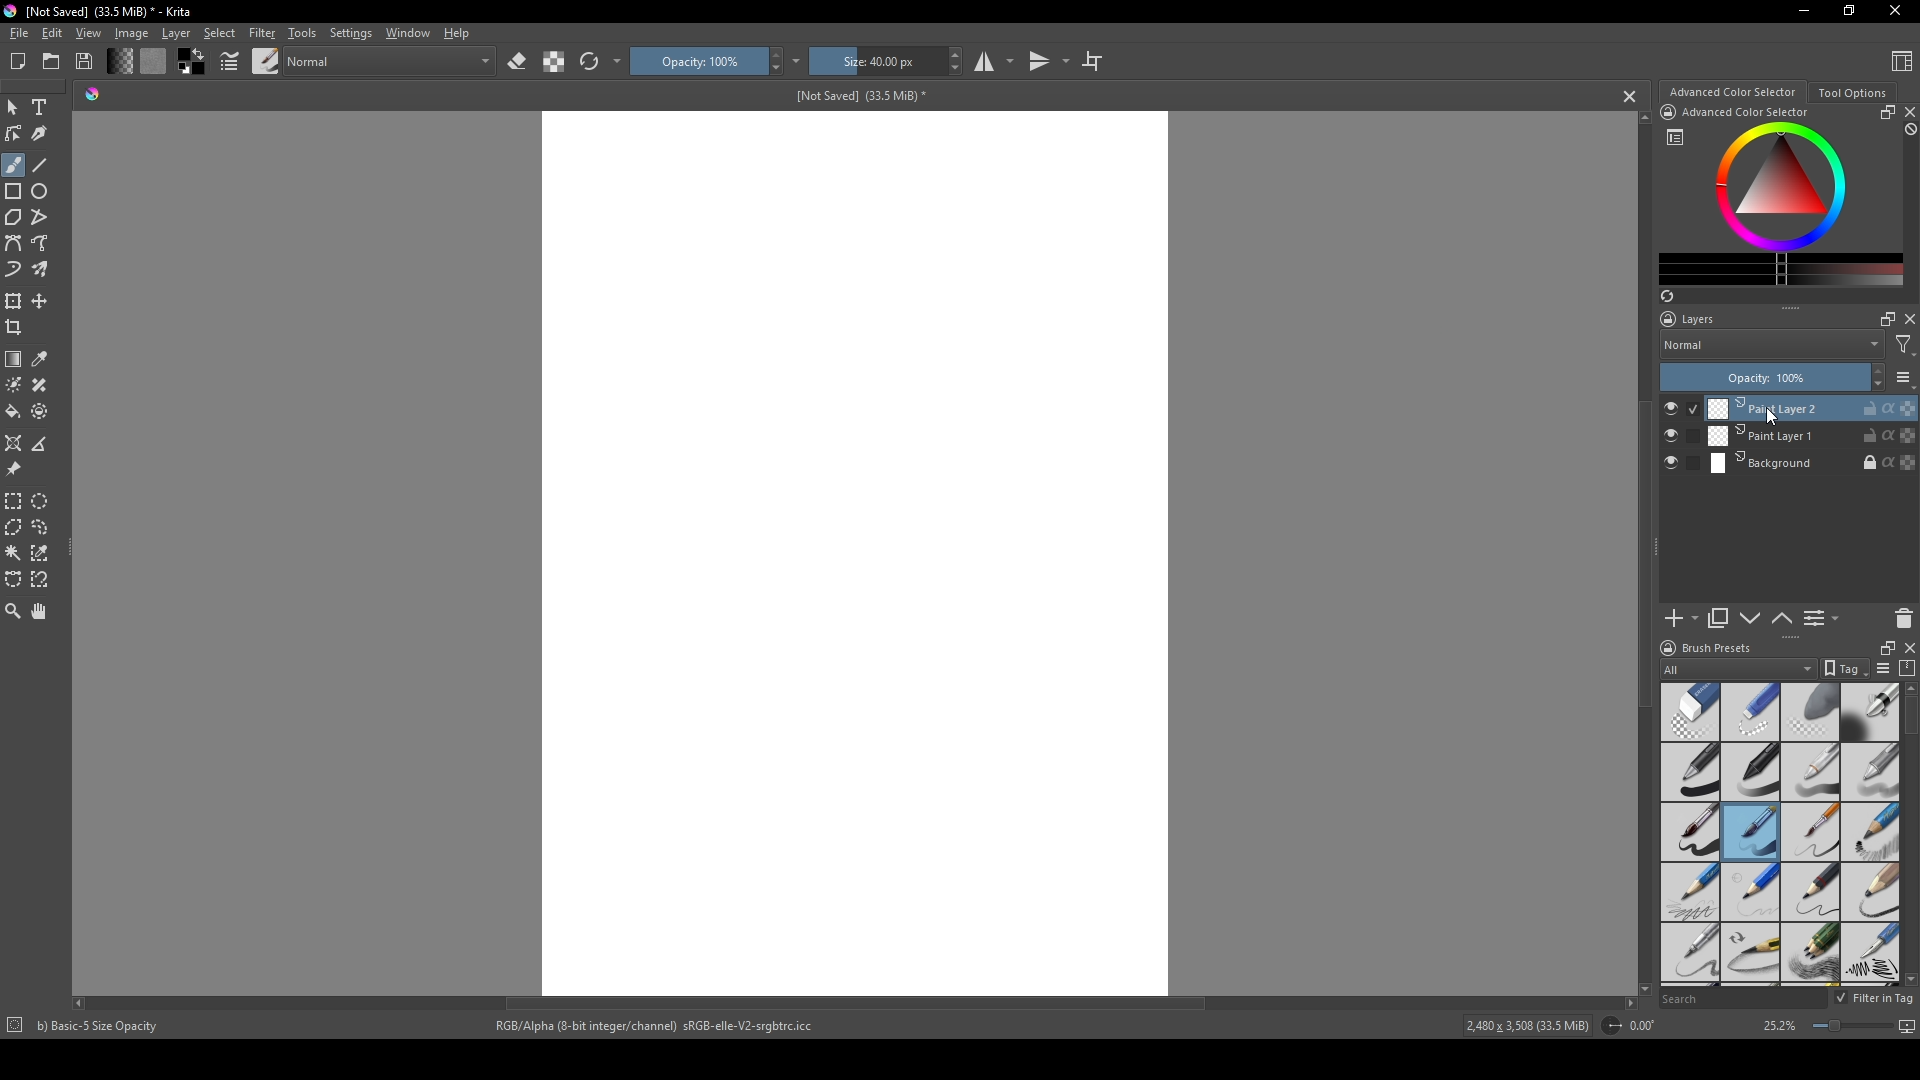 This screenshot has height=1080, width=1920. I want to click on transitions, so click(1049, 62).